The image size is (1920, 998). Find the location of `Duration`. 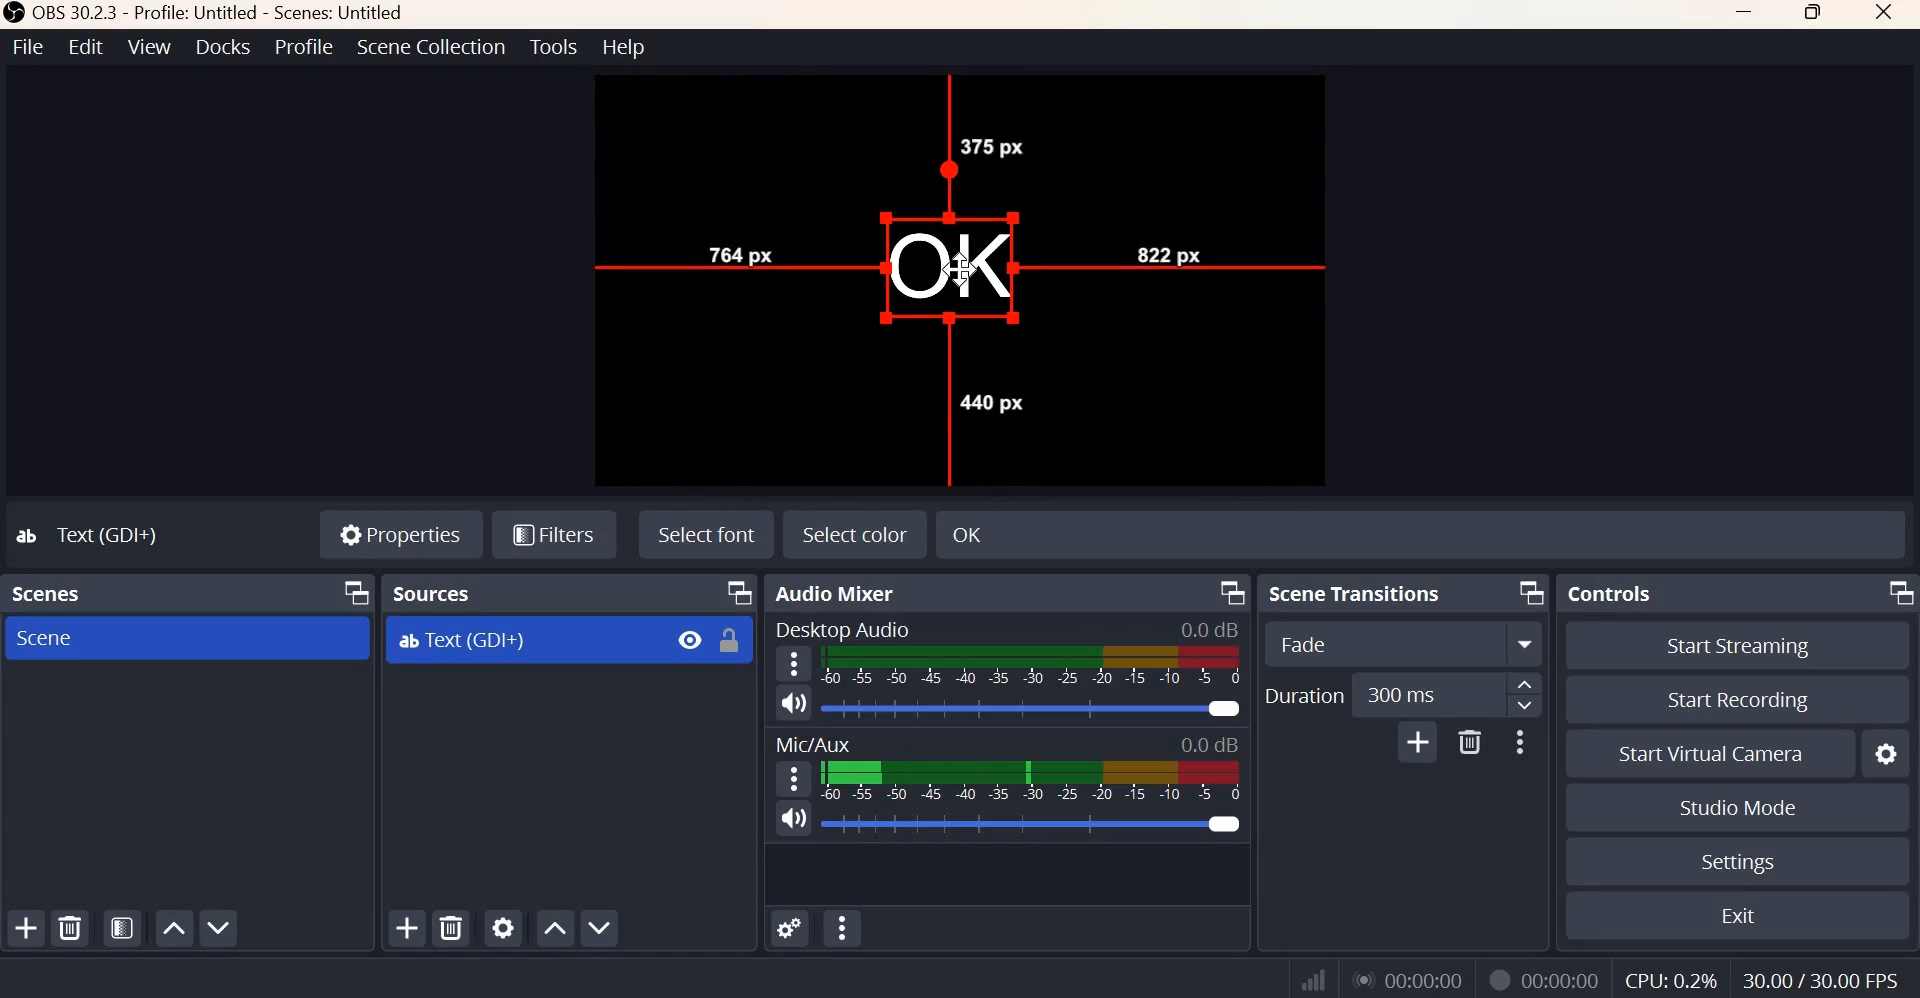

Duration is located at coordinates (1303, 695).